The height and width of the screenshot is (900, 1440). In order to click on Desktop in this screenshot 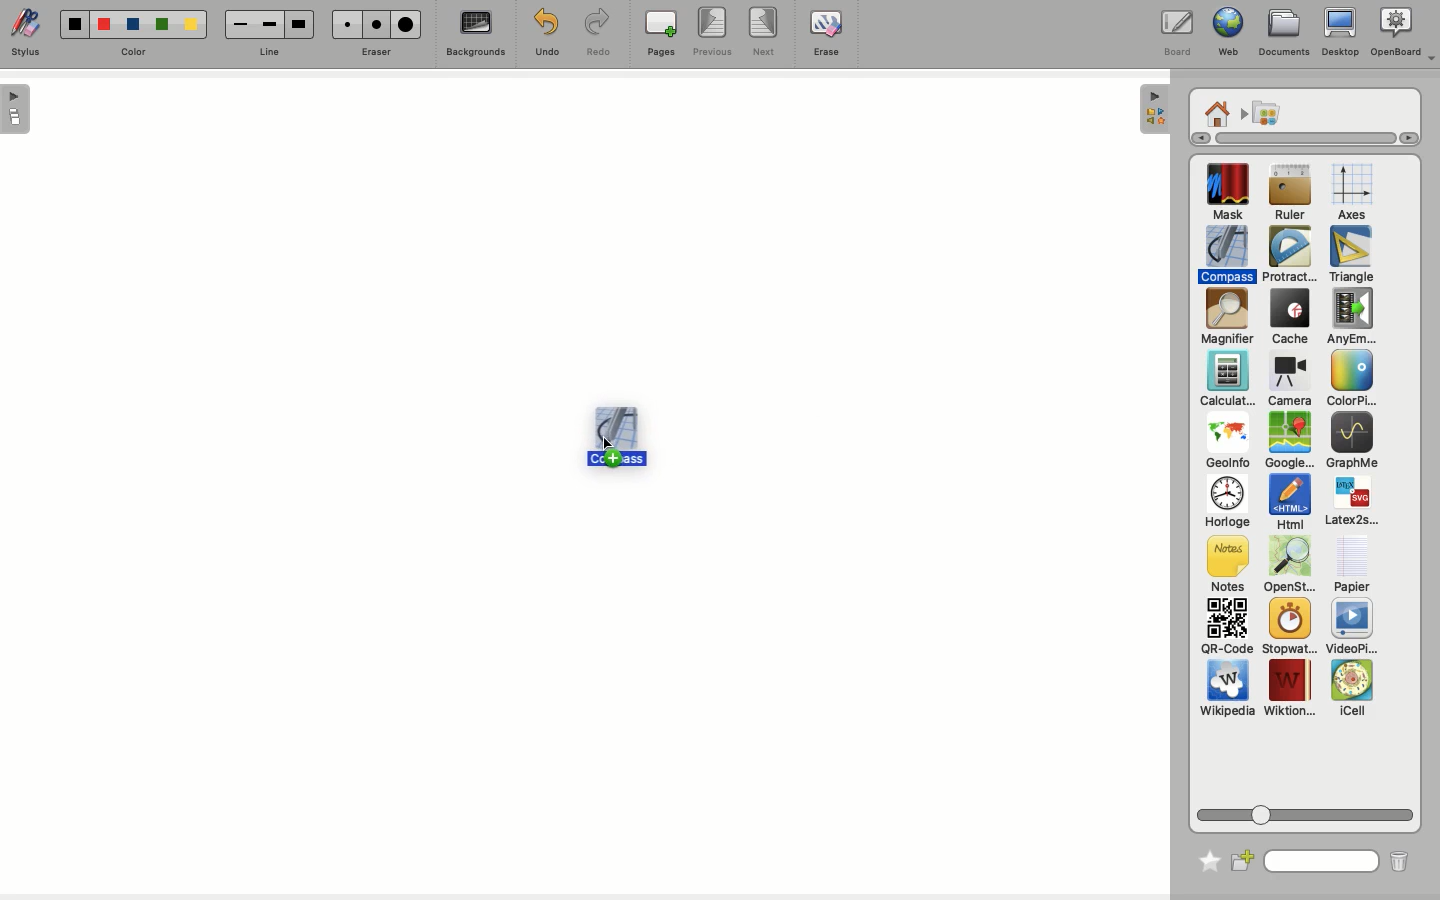, I will do `click(1340, 36)`.